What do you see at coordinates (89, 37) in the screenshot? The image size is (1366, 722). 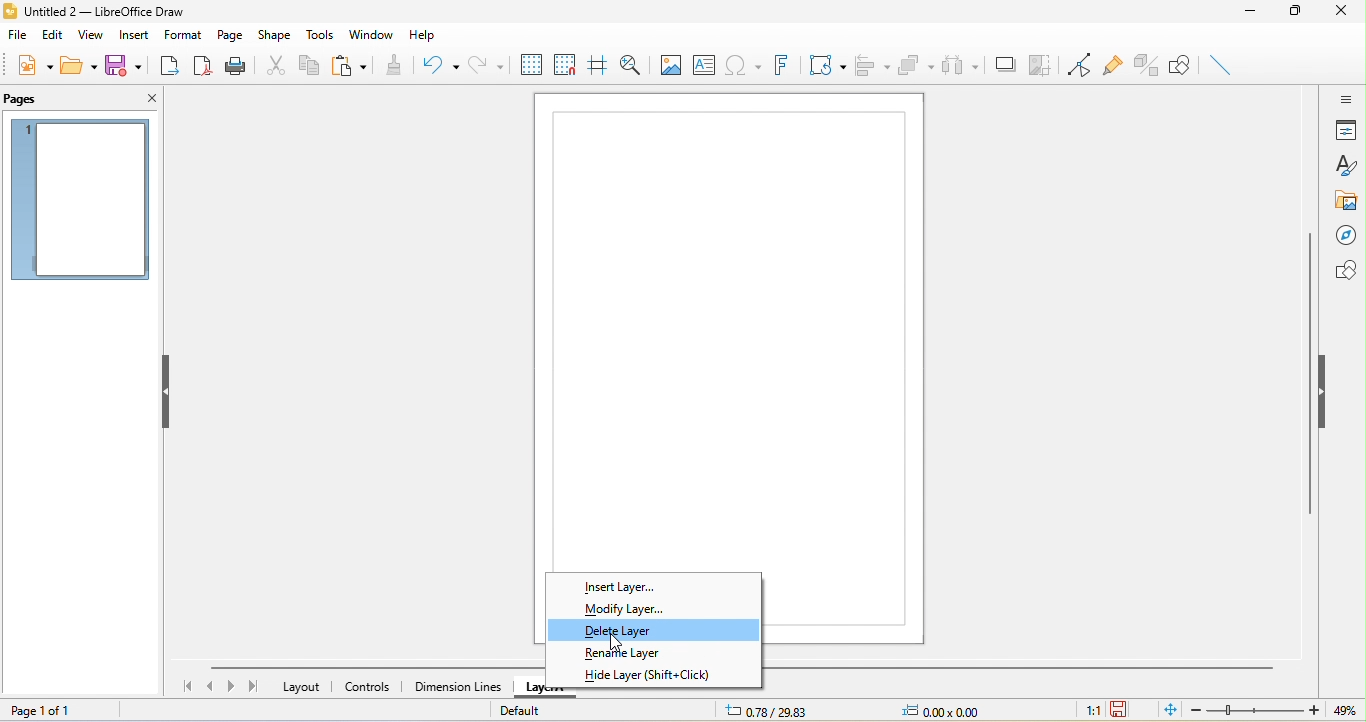 I see `view` at bounding box center [89, 37].